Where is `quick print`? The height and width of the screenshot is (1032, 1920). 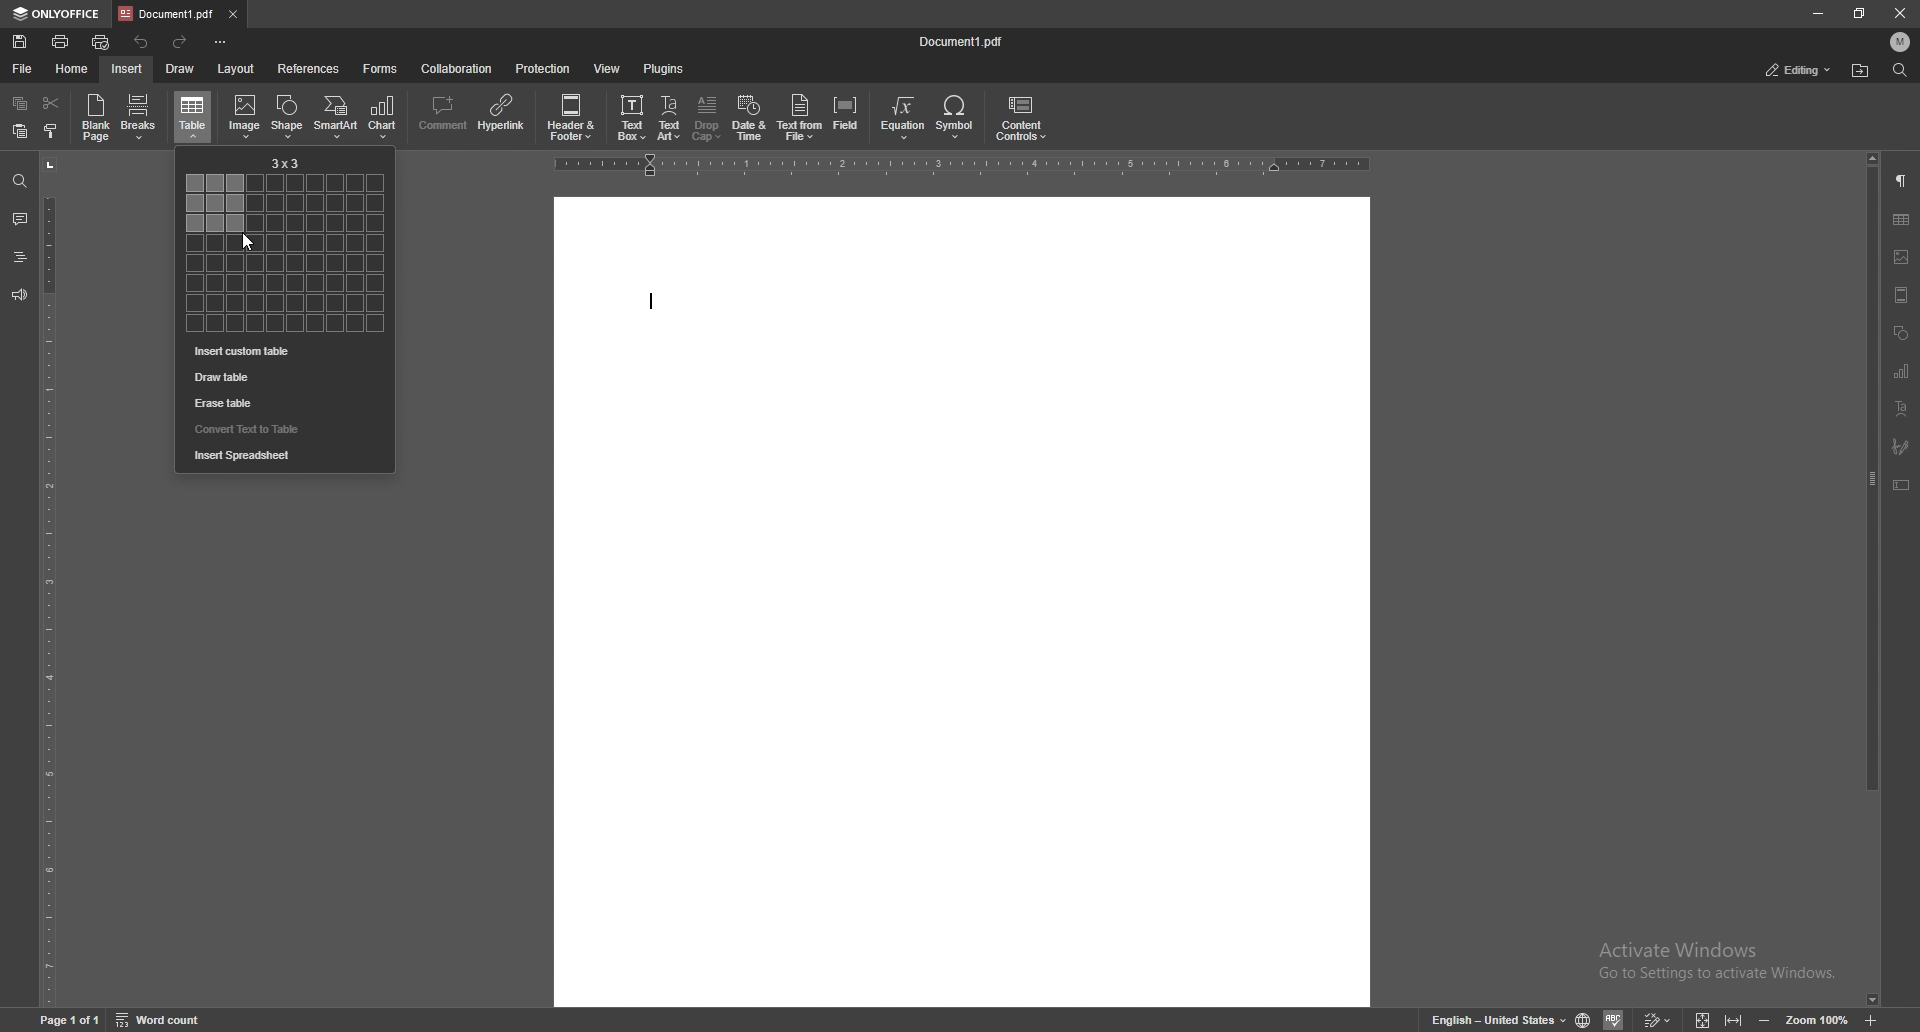 quick print is located at coordinates (101, 43).